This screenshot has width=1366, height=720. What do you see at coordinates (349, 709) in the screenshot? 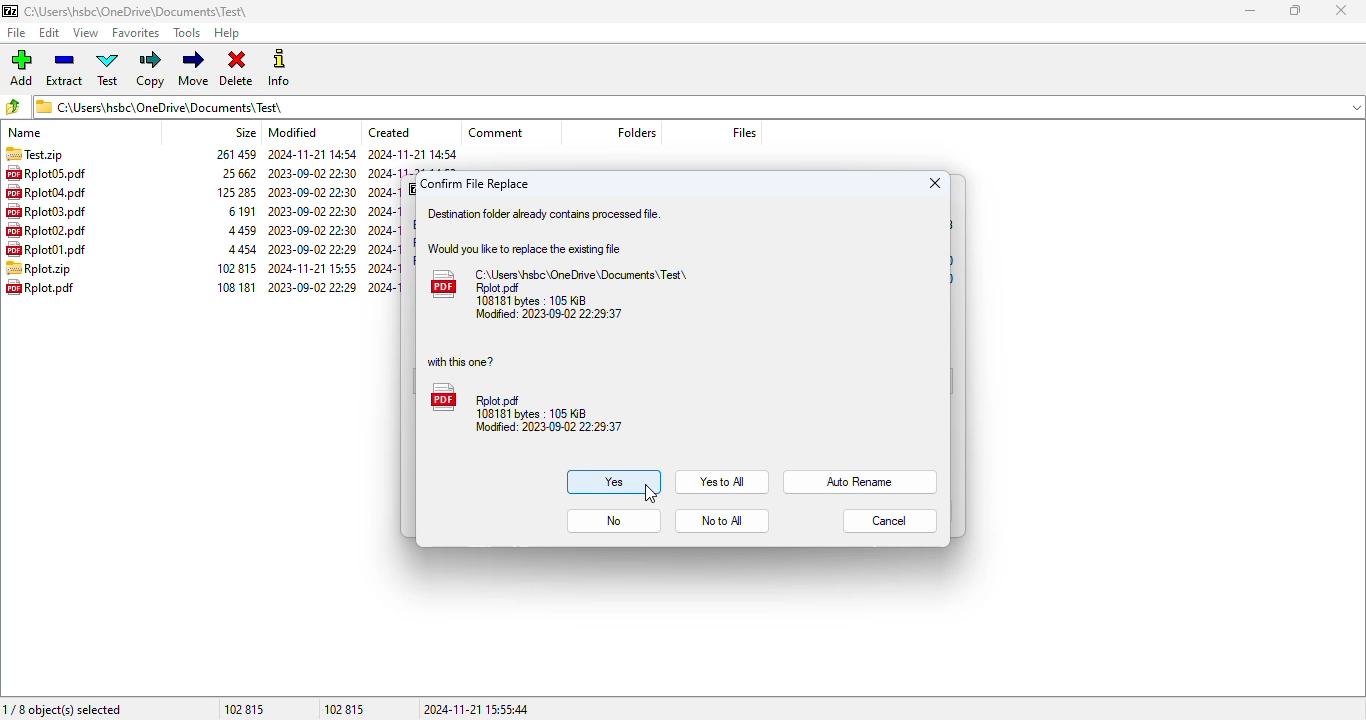
I see `102815` at bounding box center [349, 709].